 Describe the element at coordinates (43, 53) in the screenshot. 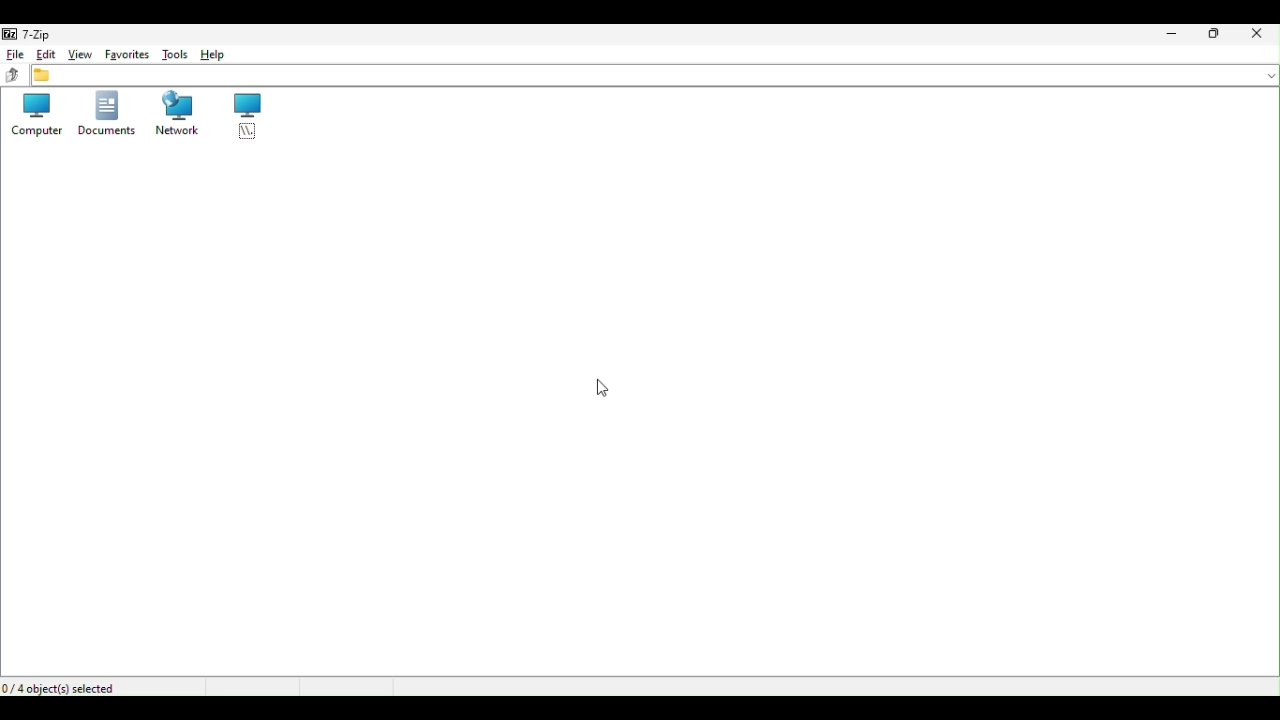

I see `Edit` at that location.